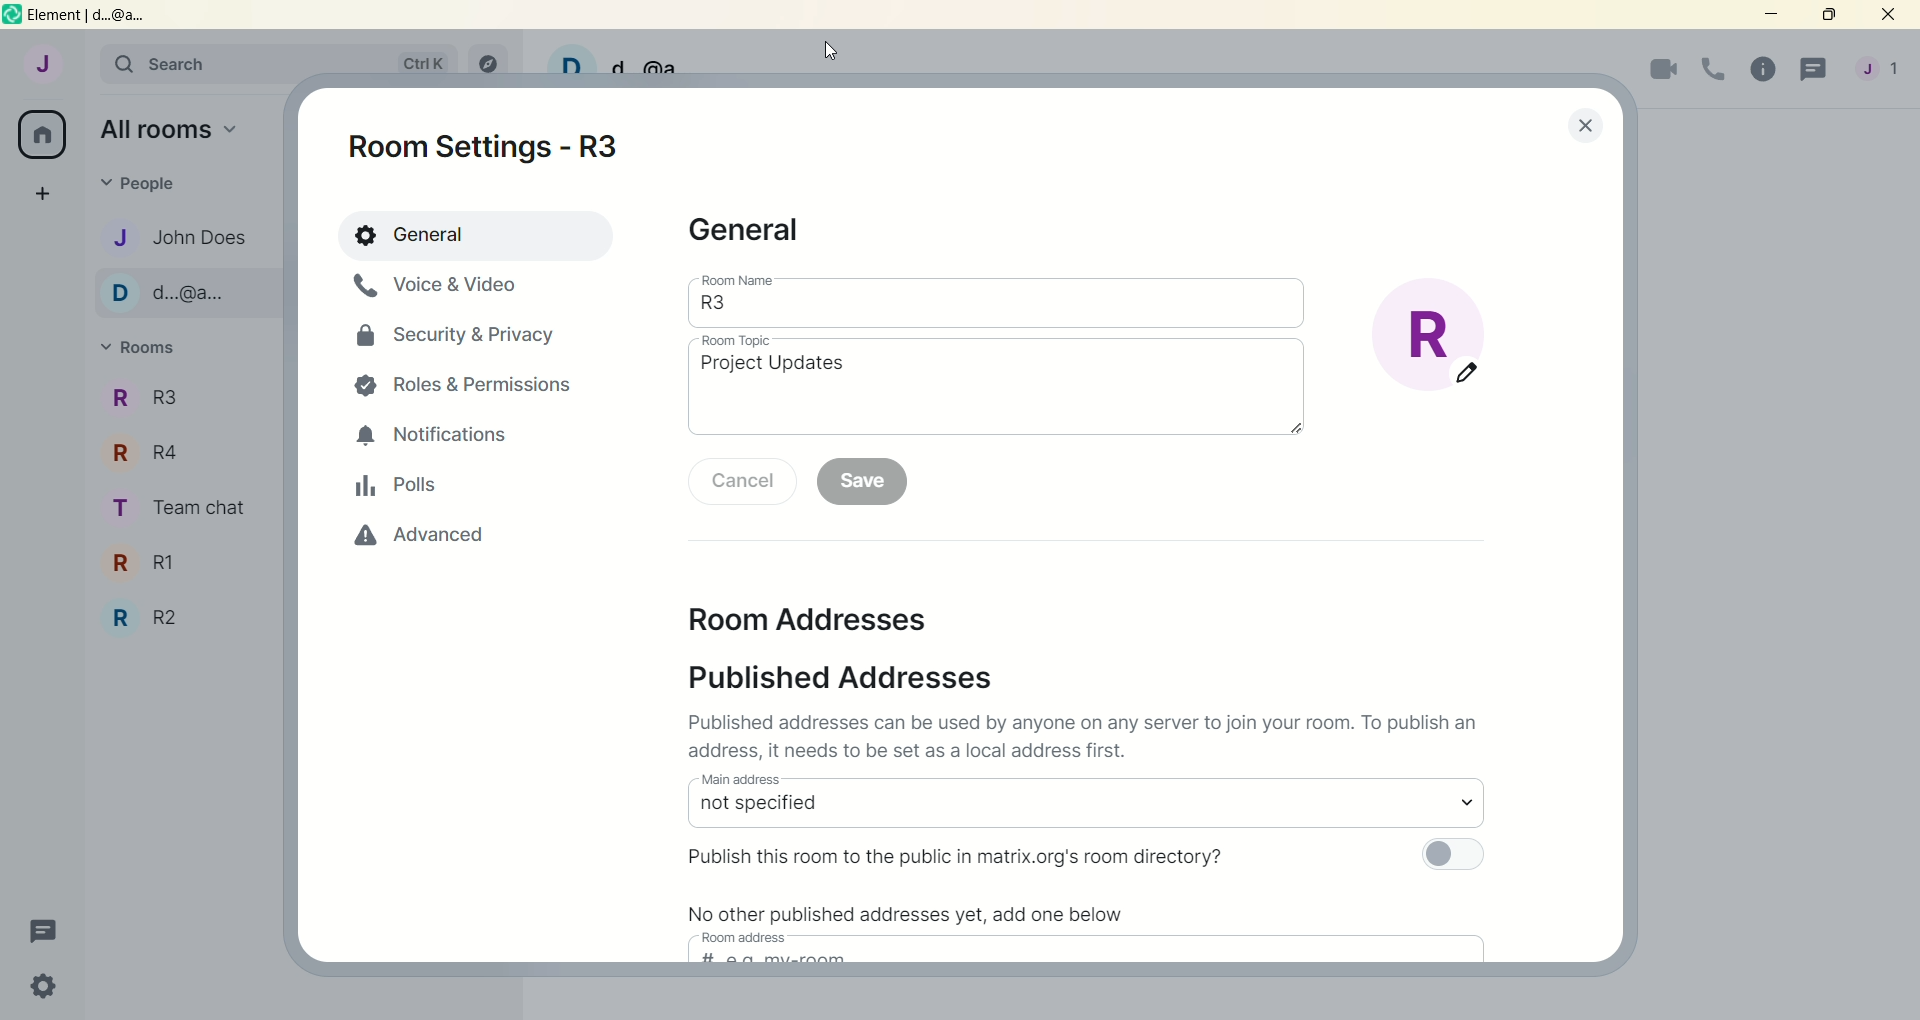  What do you see at coordinates (179, 293) in the screenshot?
I see `d...@...` at bounding box center [179, 293].